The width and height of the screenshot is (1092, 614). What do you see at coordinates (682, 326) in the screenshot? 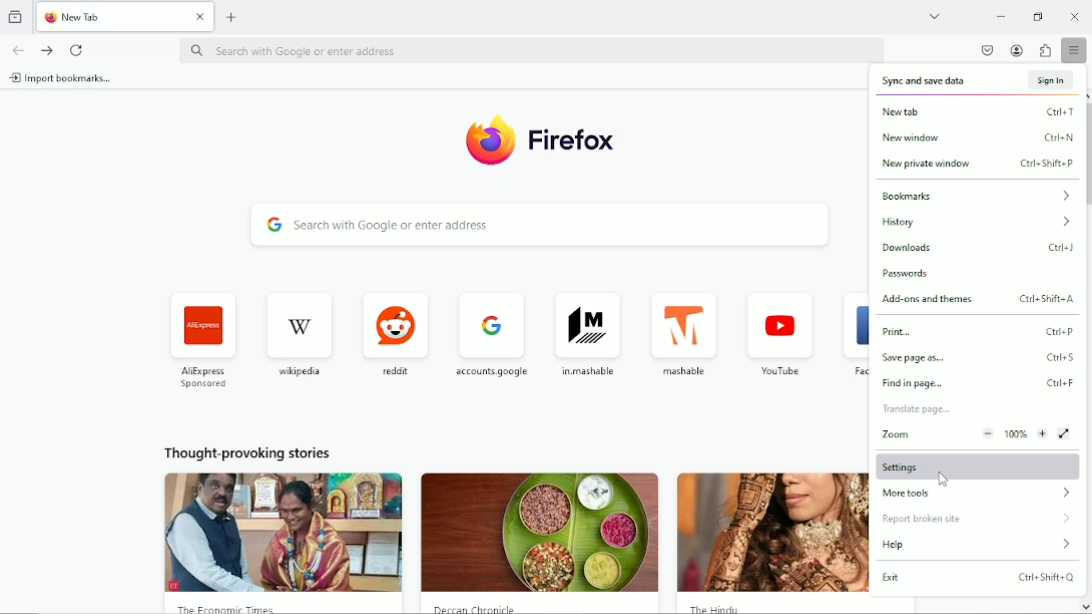
I see `mashable` at bounding box center [682, 326].